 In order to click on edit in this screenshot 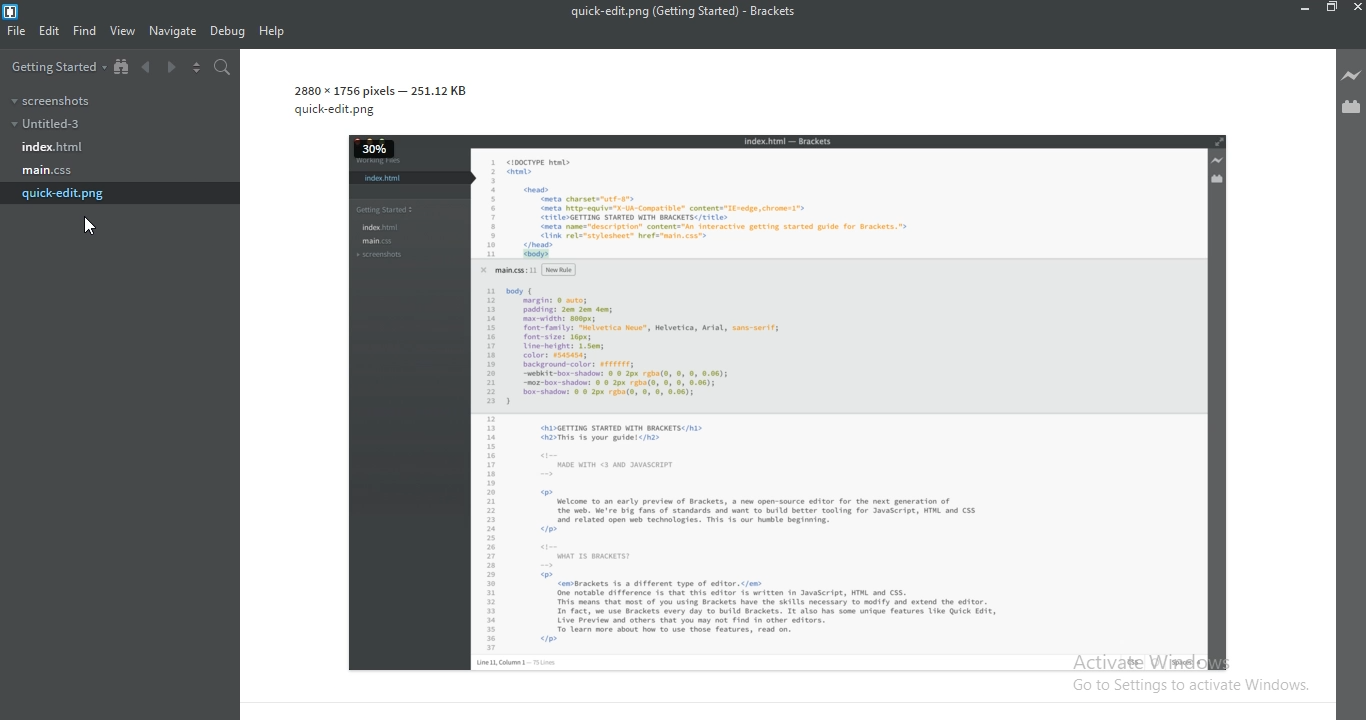, I will do `click(50, 31)`.